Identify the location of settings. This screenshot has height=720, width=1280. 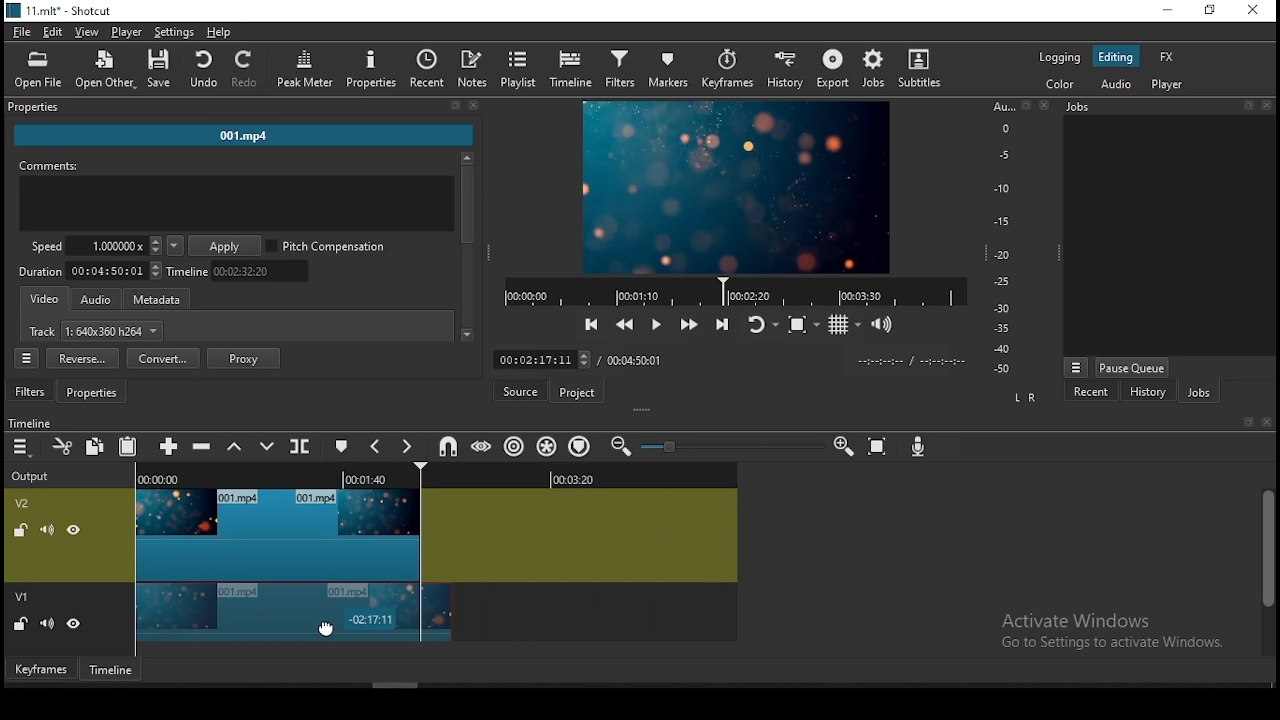
(174, 31).